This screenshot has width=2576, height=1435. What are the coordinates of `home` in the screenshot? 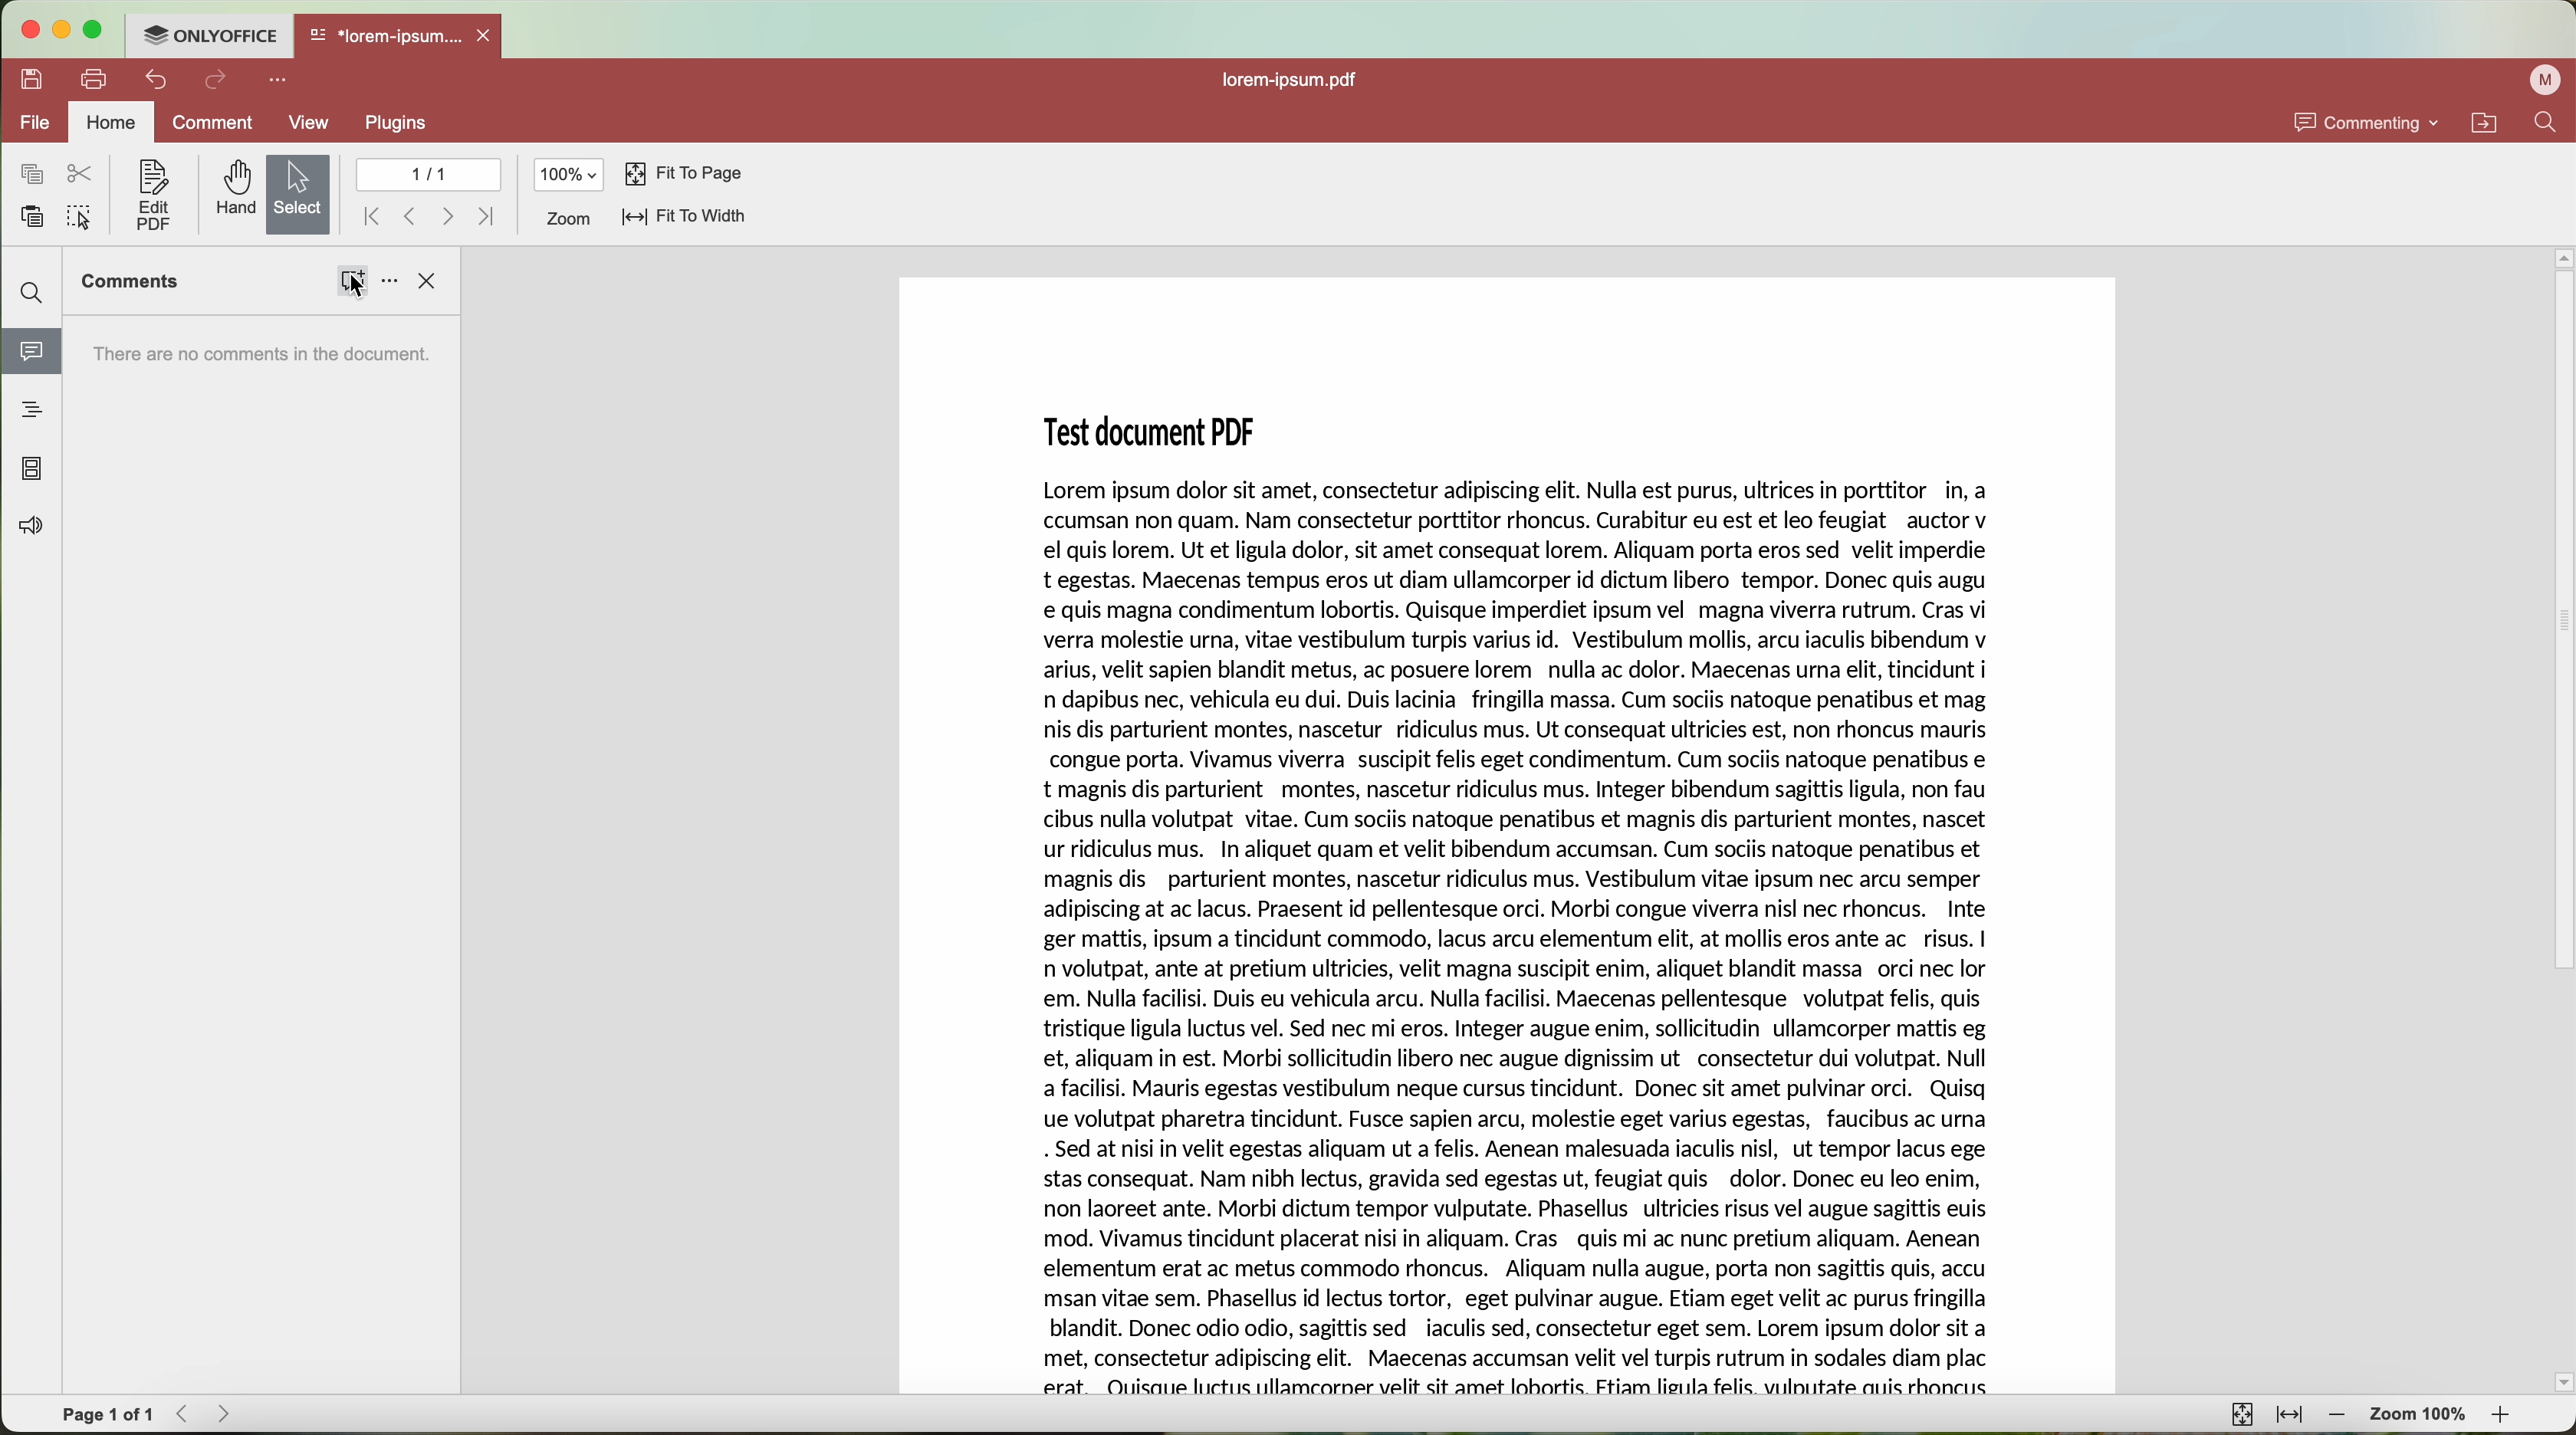 It's located at (111, 121).